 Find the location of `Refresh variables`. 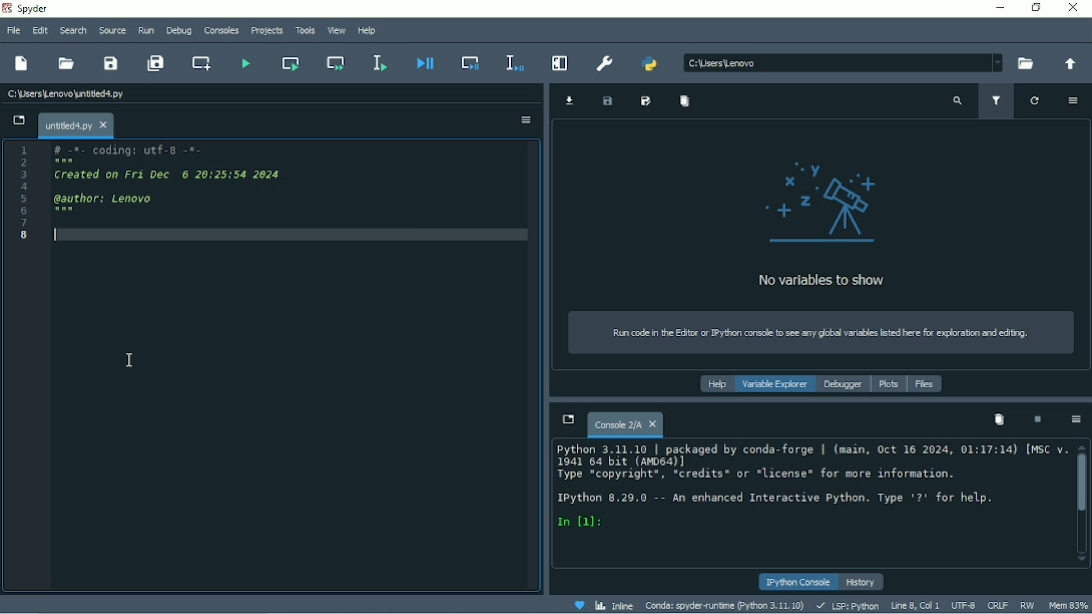

Refresh variables is located at coordinates (1035, 102).